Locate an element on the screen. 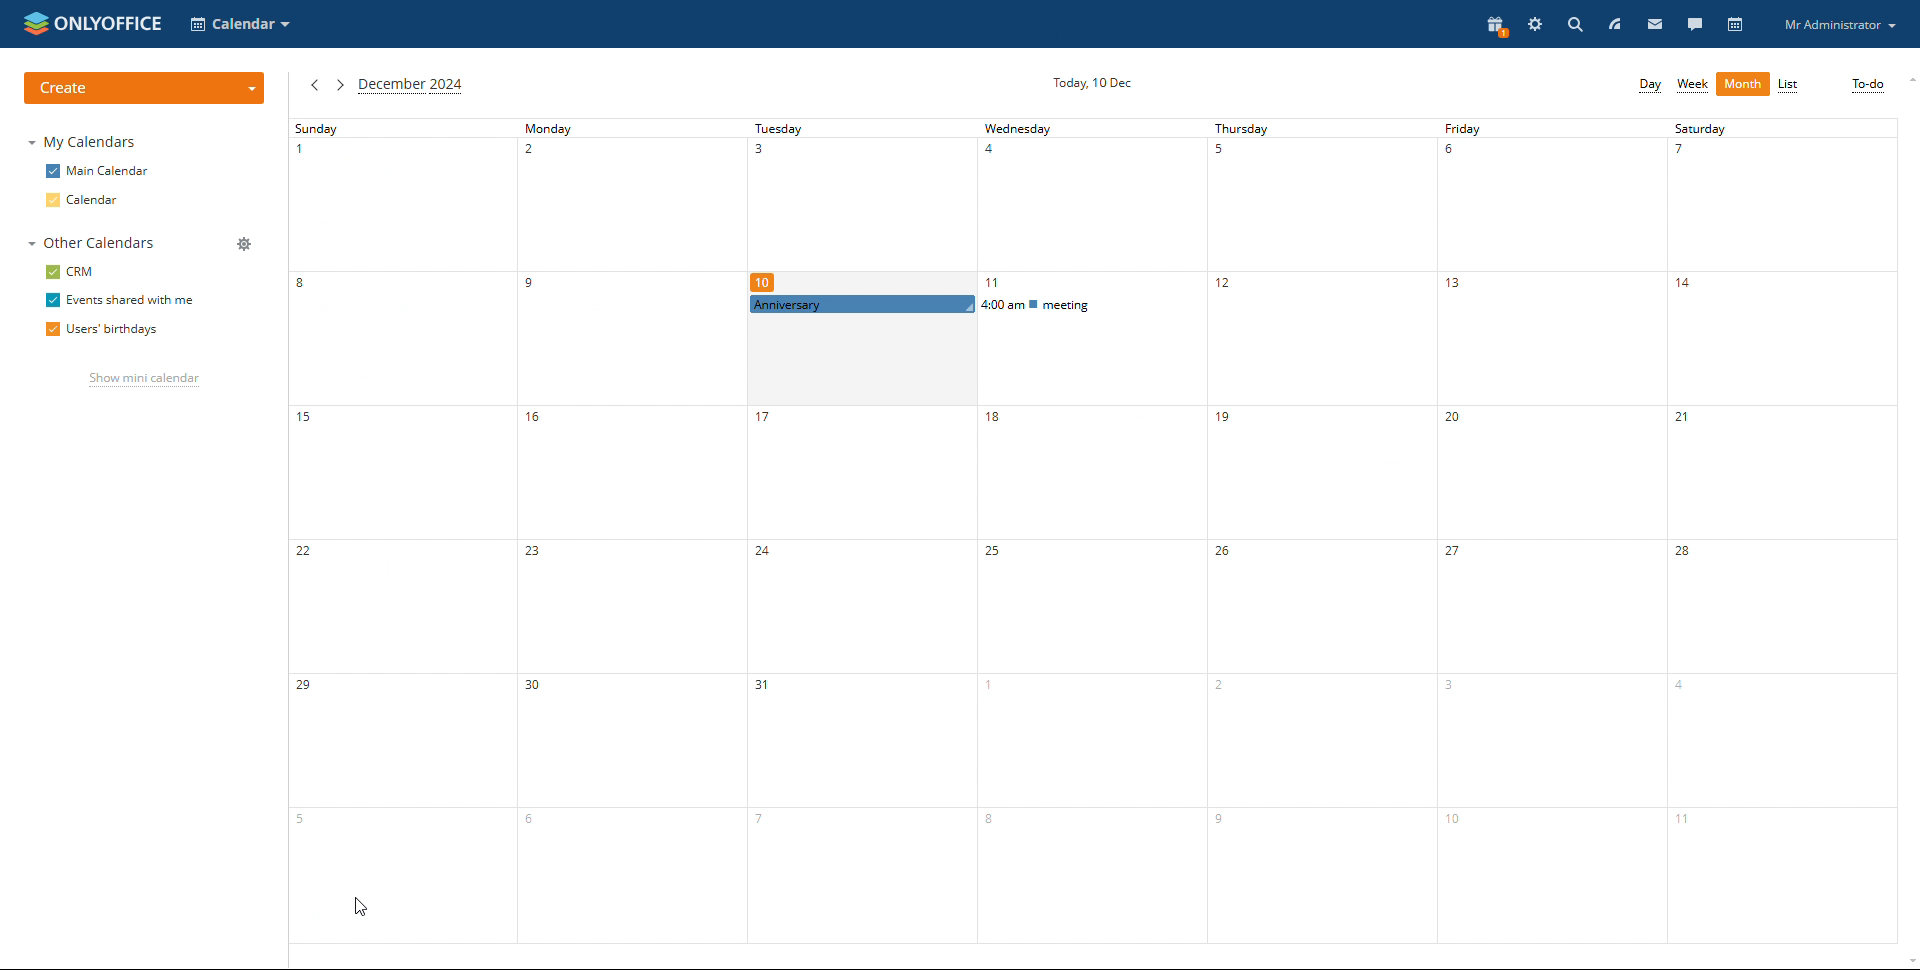 This screenshot has height=970, width=1920. mail is located at coordinates (1655, 24).